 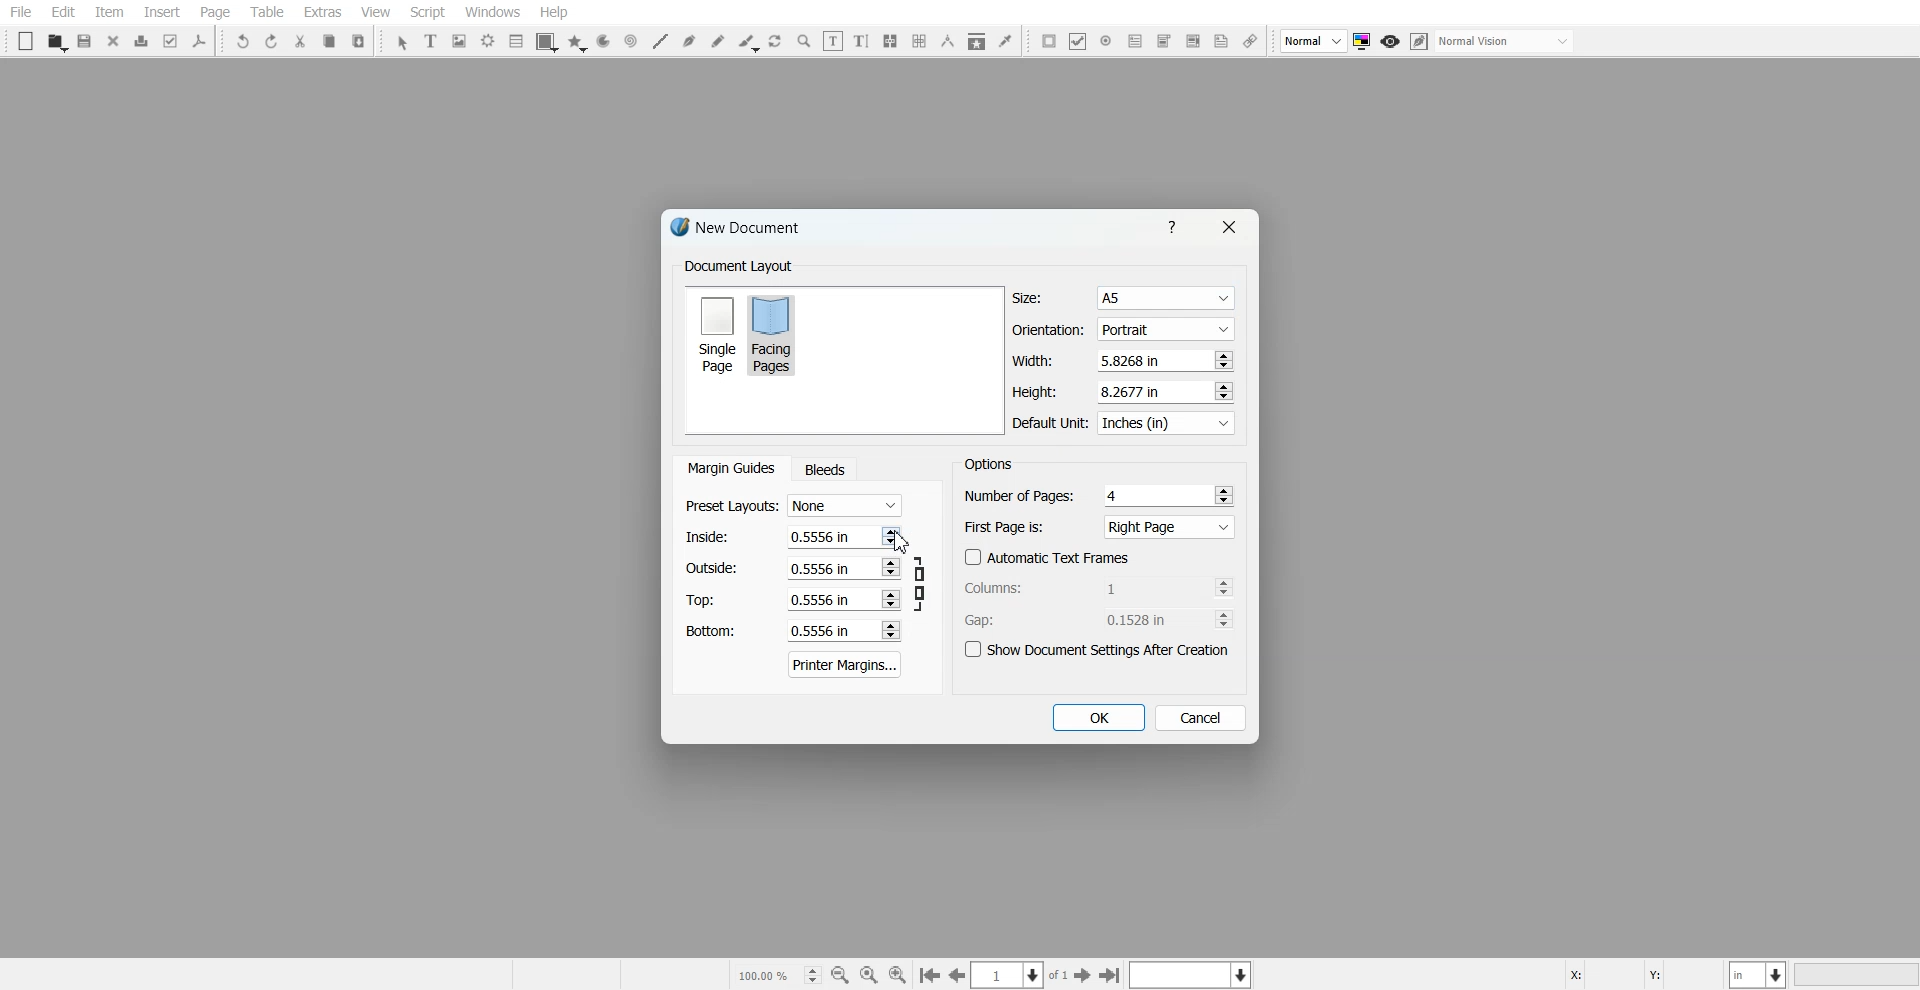 What do you see at coordinates (889, 535) in the screenshot?
I see `Increase and decrease No. ` at bounding box center [889, 535].